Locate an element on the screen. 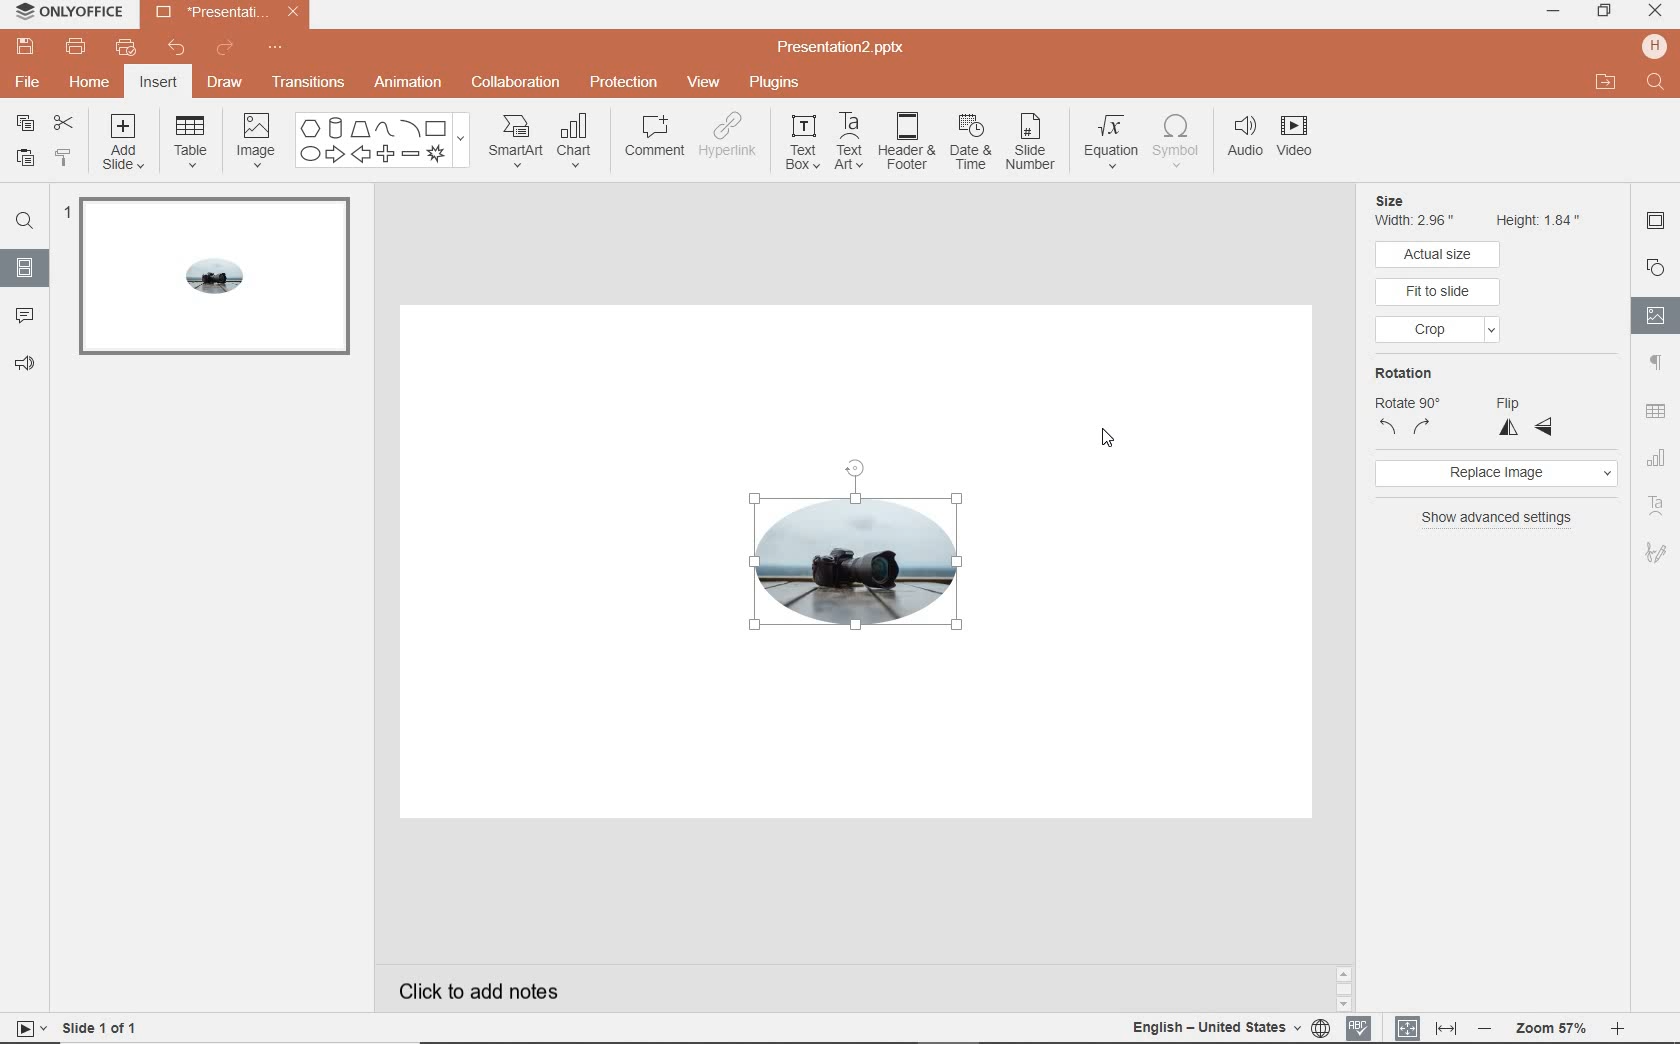 The height and width of the screenshot is (1044, 1680). slide settings is located at coordinates (1656, 224).